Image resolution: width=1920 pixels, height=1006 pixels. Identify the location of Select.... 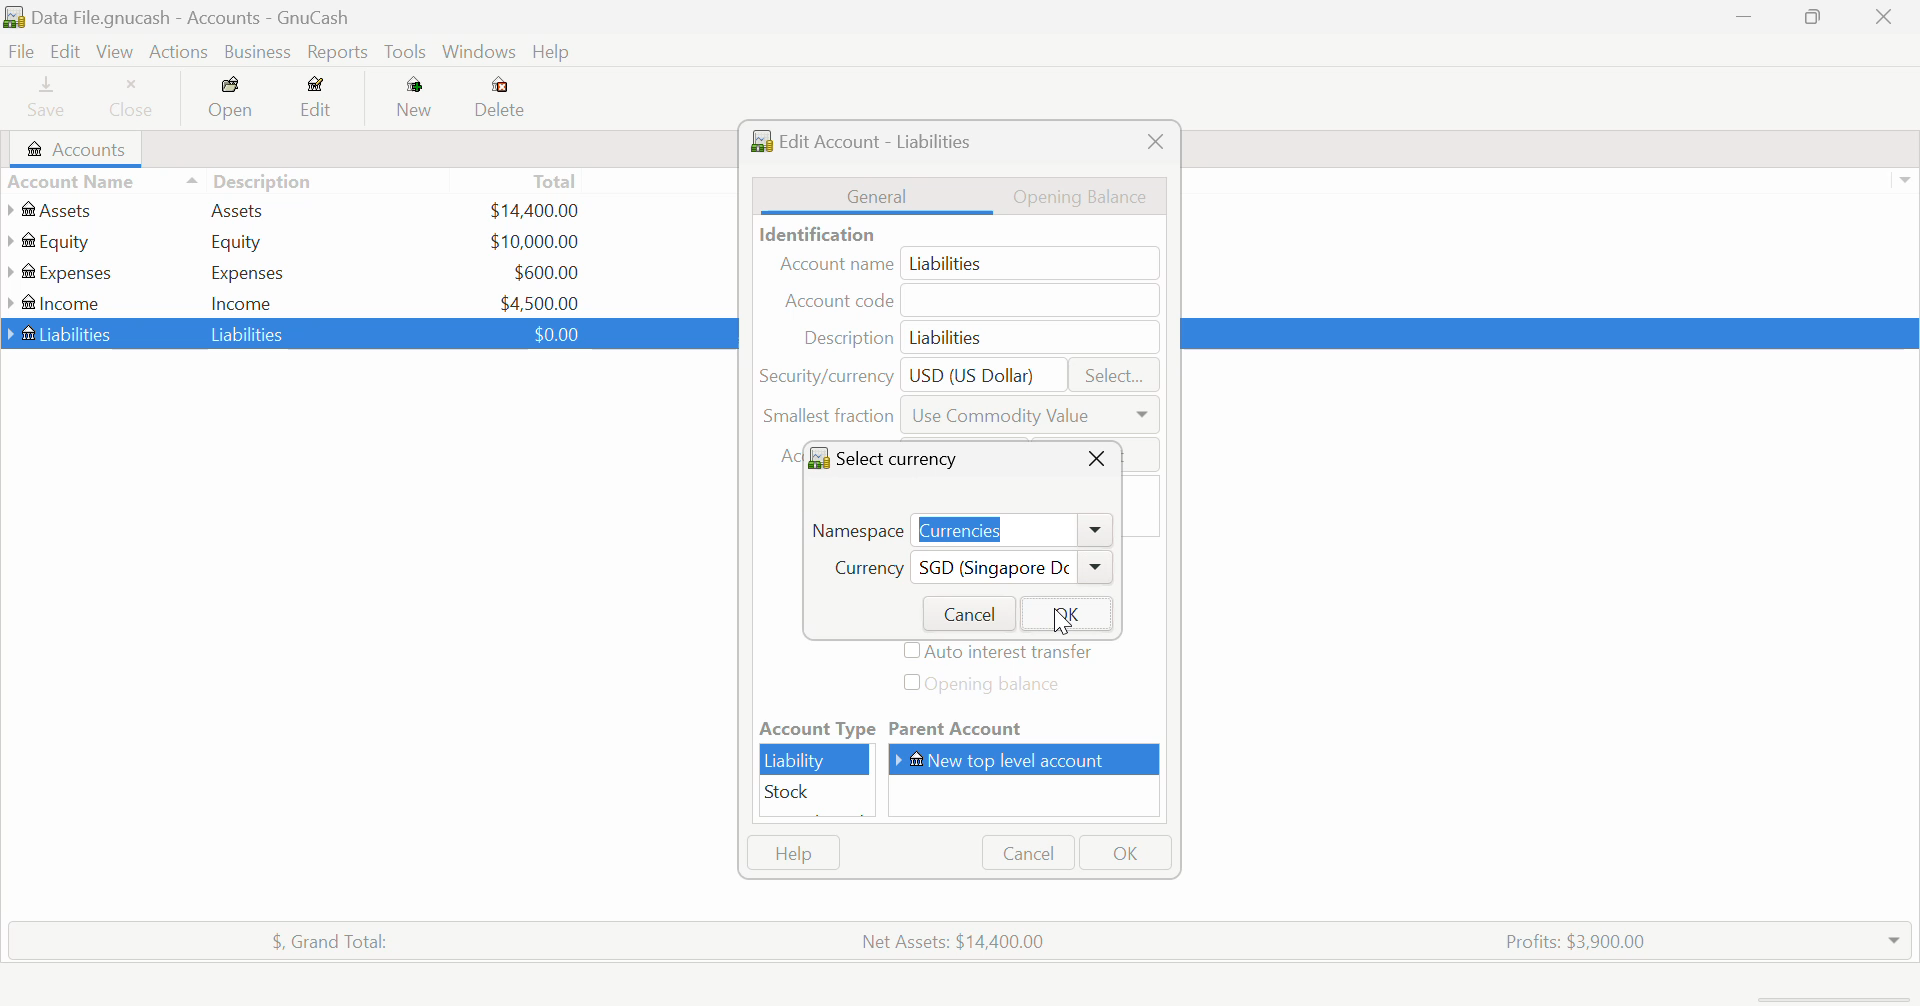
(1114, 376).